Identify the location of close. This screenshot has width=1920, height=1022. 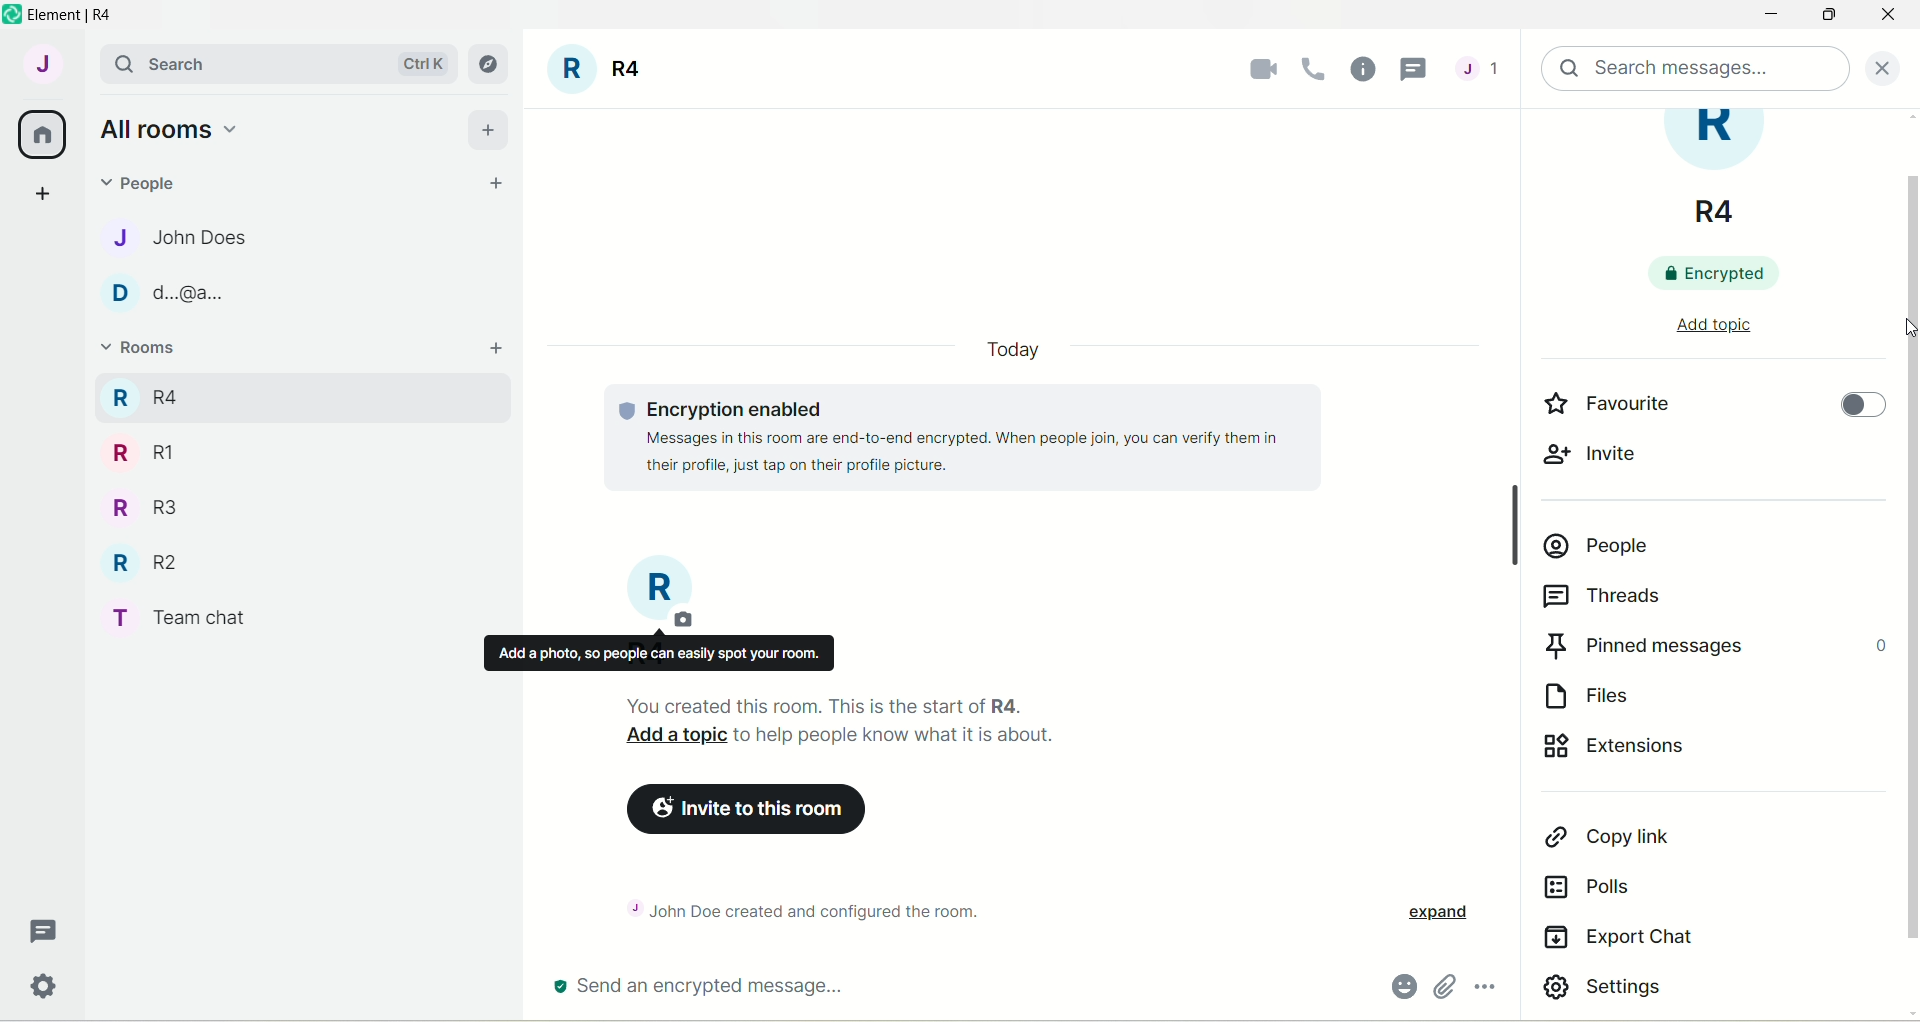
(1889, 66).